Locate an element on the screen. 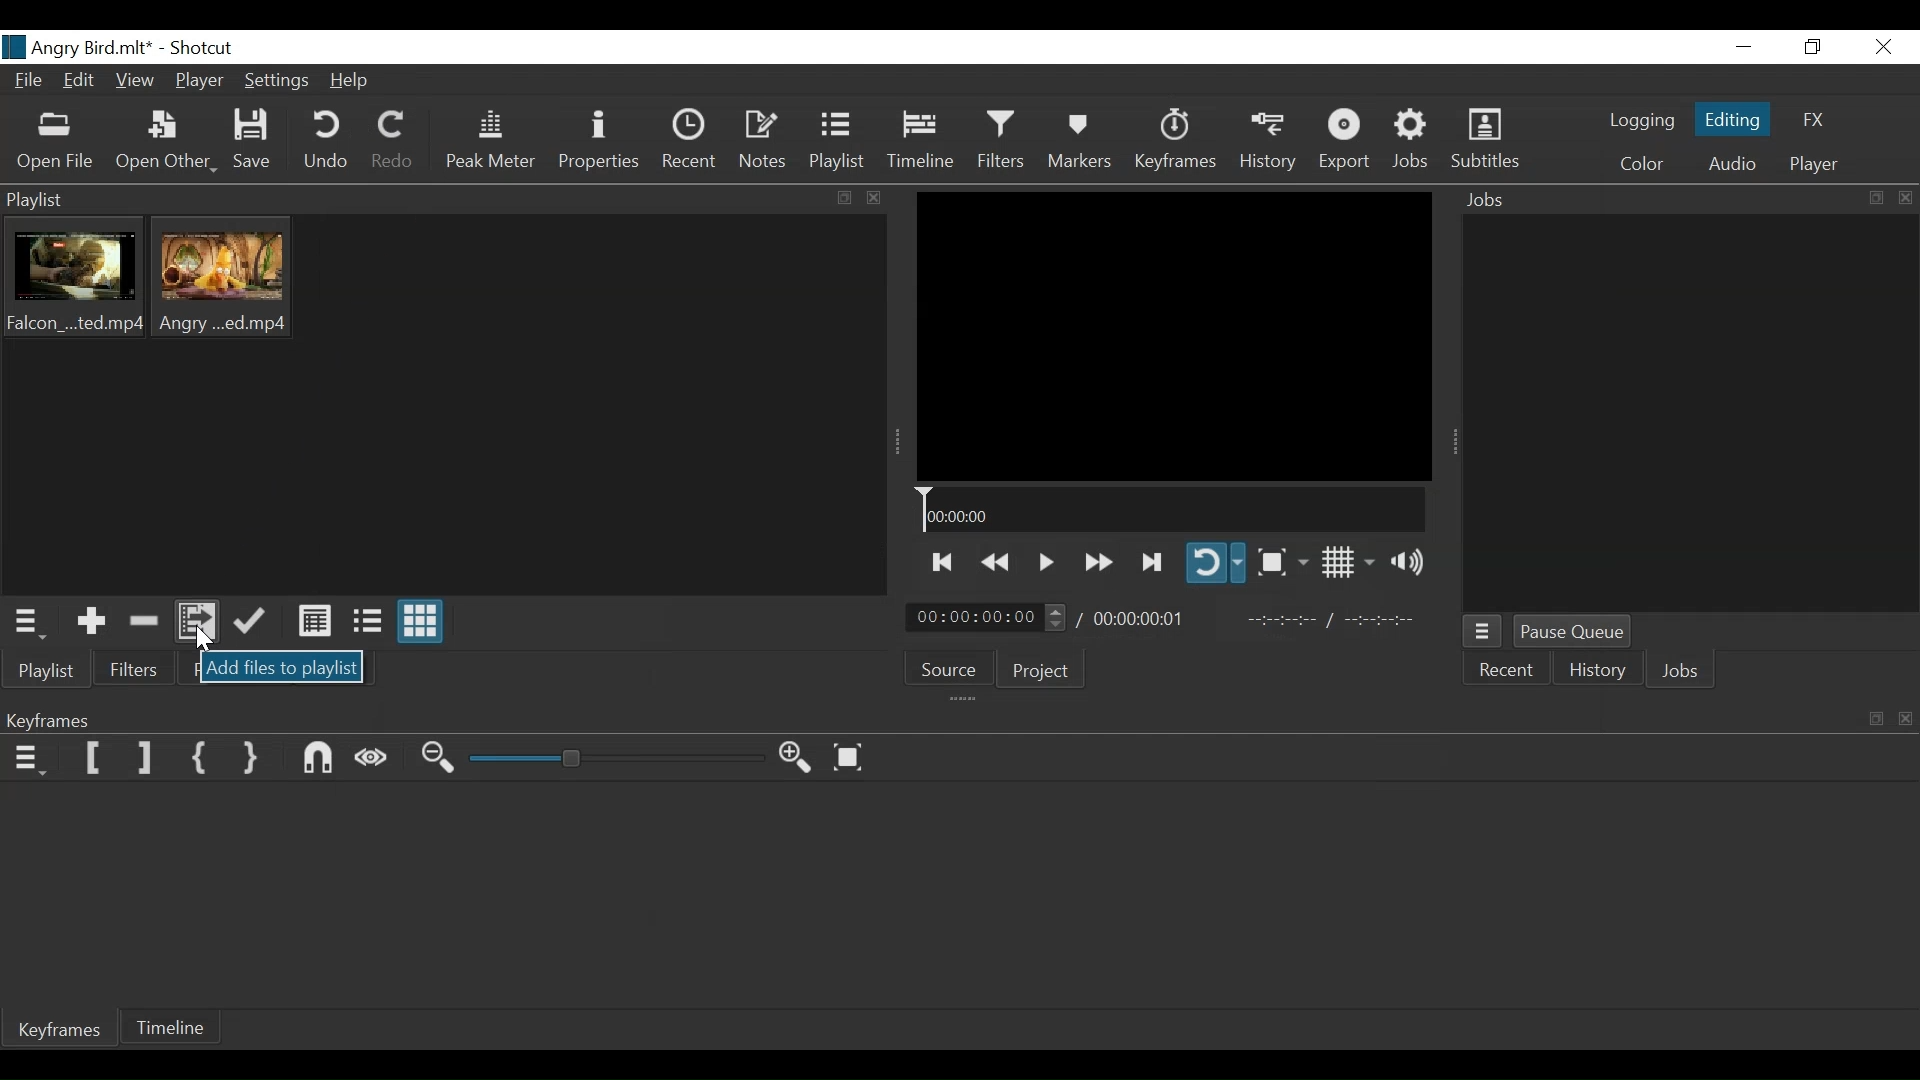 This screenshot has width=1920, height=1080. Audio is located at coordinates (1731, 162).